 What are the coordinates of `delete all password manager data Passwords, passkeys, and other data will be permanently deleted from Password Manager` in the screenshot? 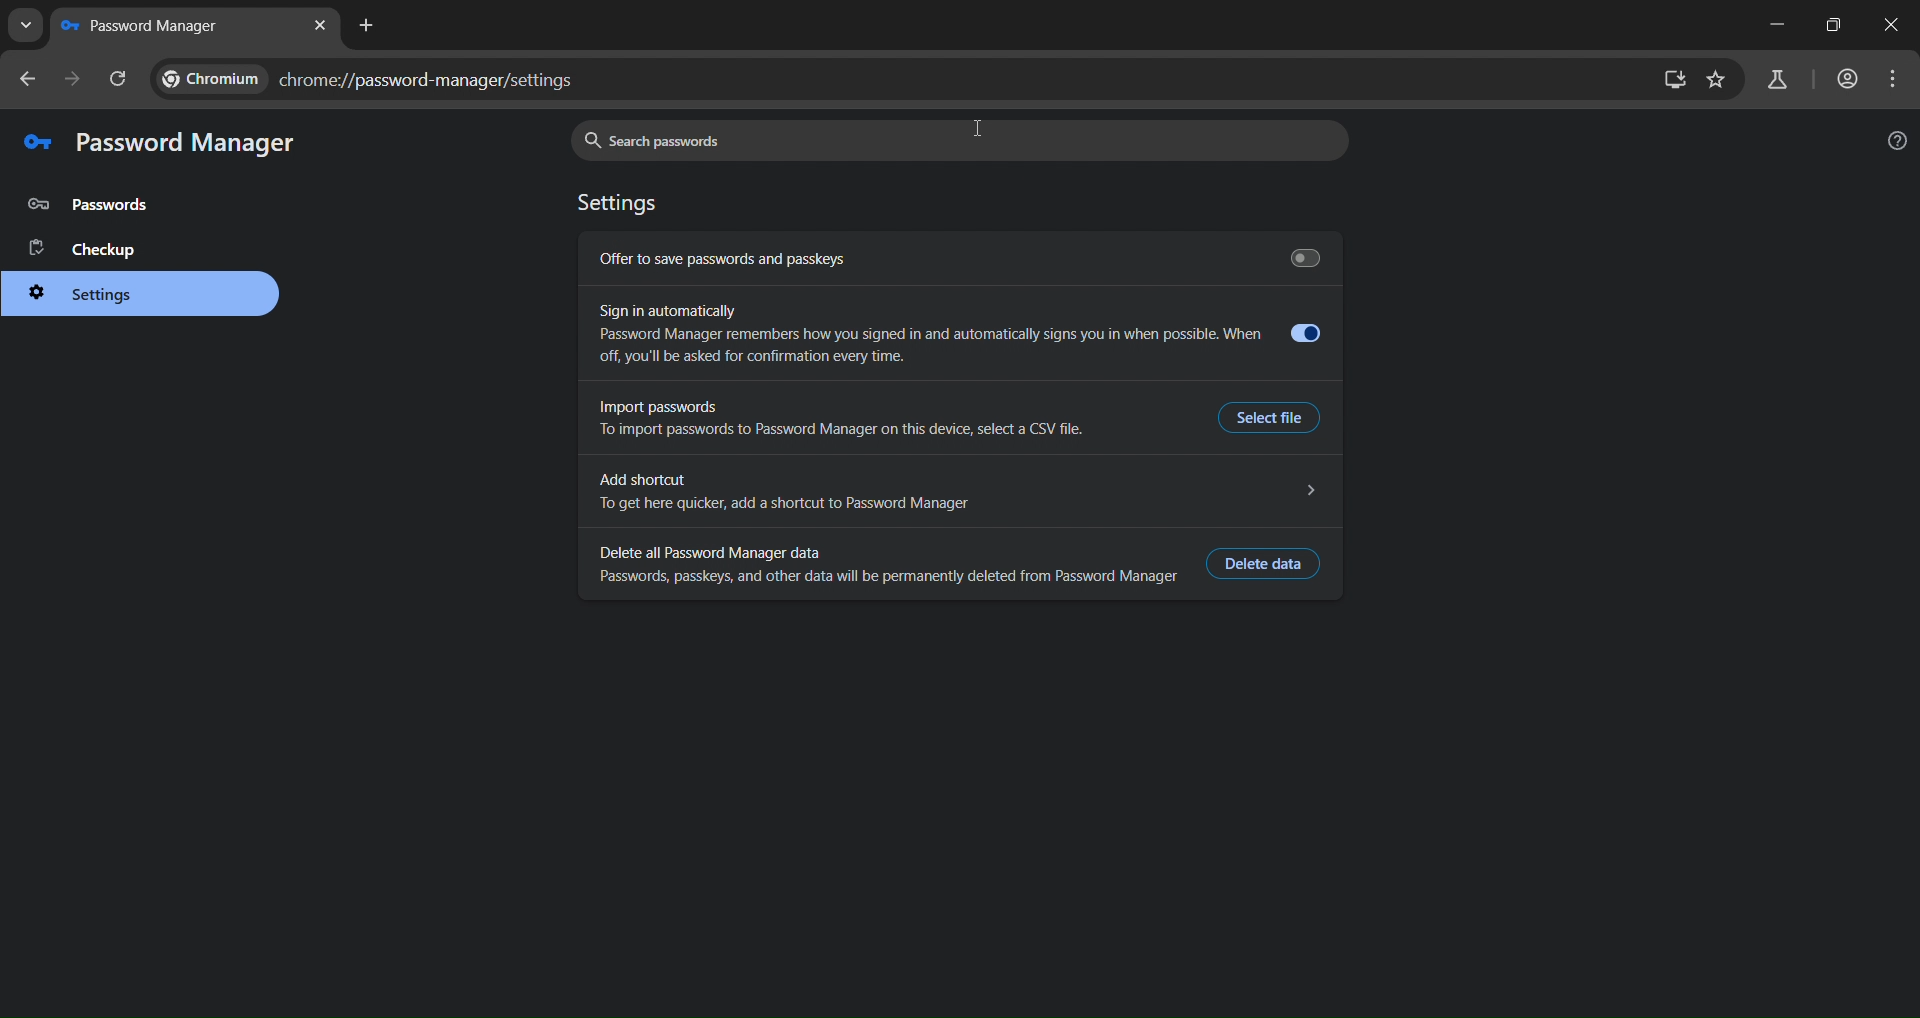 It's located at (883, 558).